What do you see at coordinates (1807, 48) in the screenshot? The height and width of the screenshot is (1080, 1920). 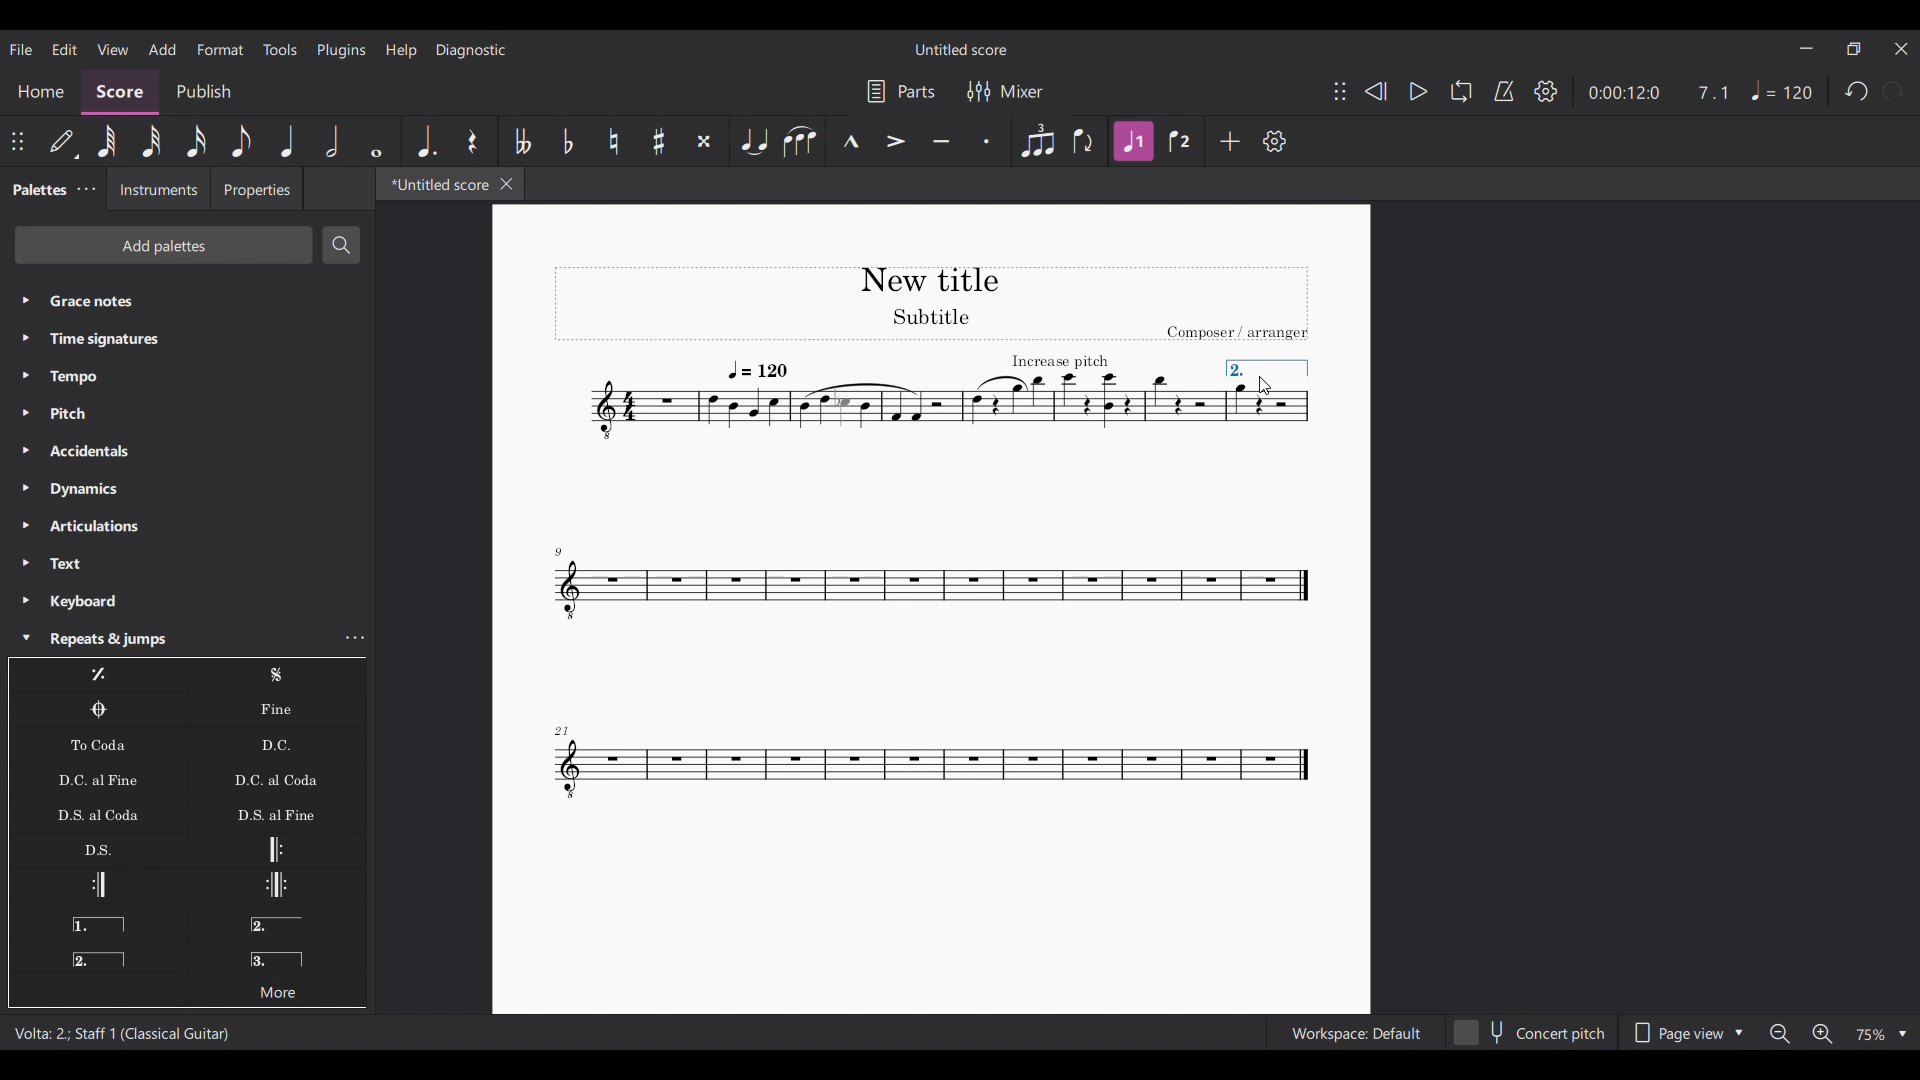 I see `Minimize` at bounding box center [1807, 48].